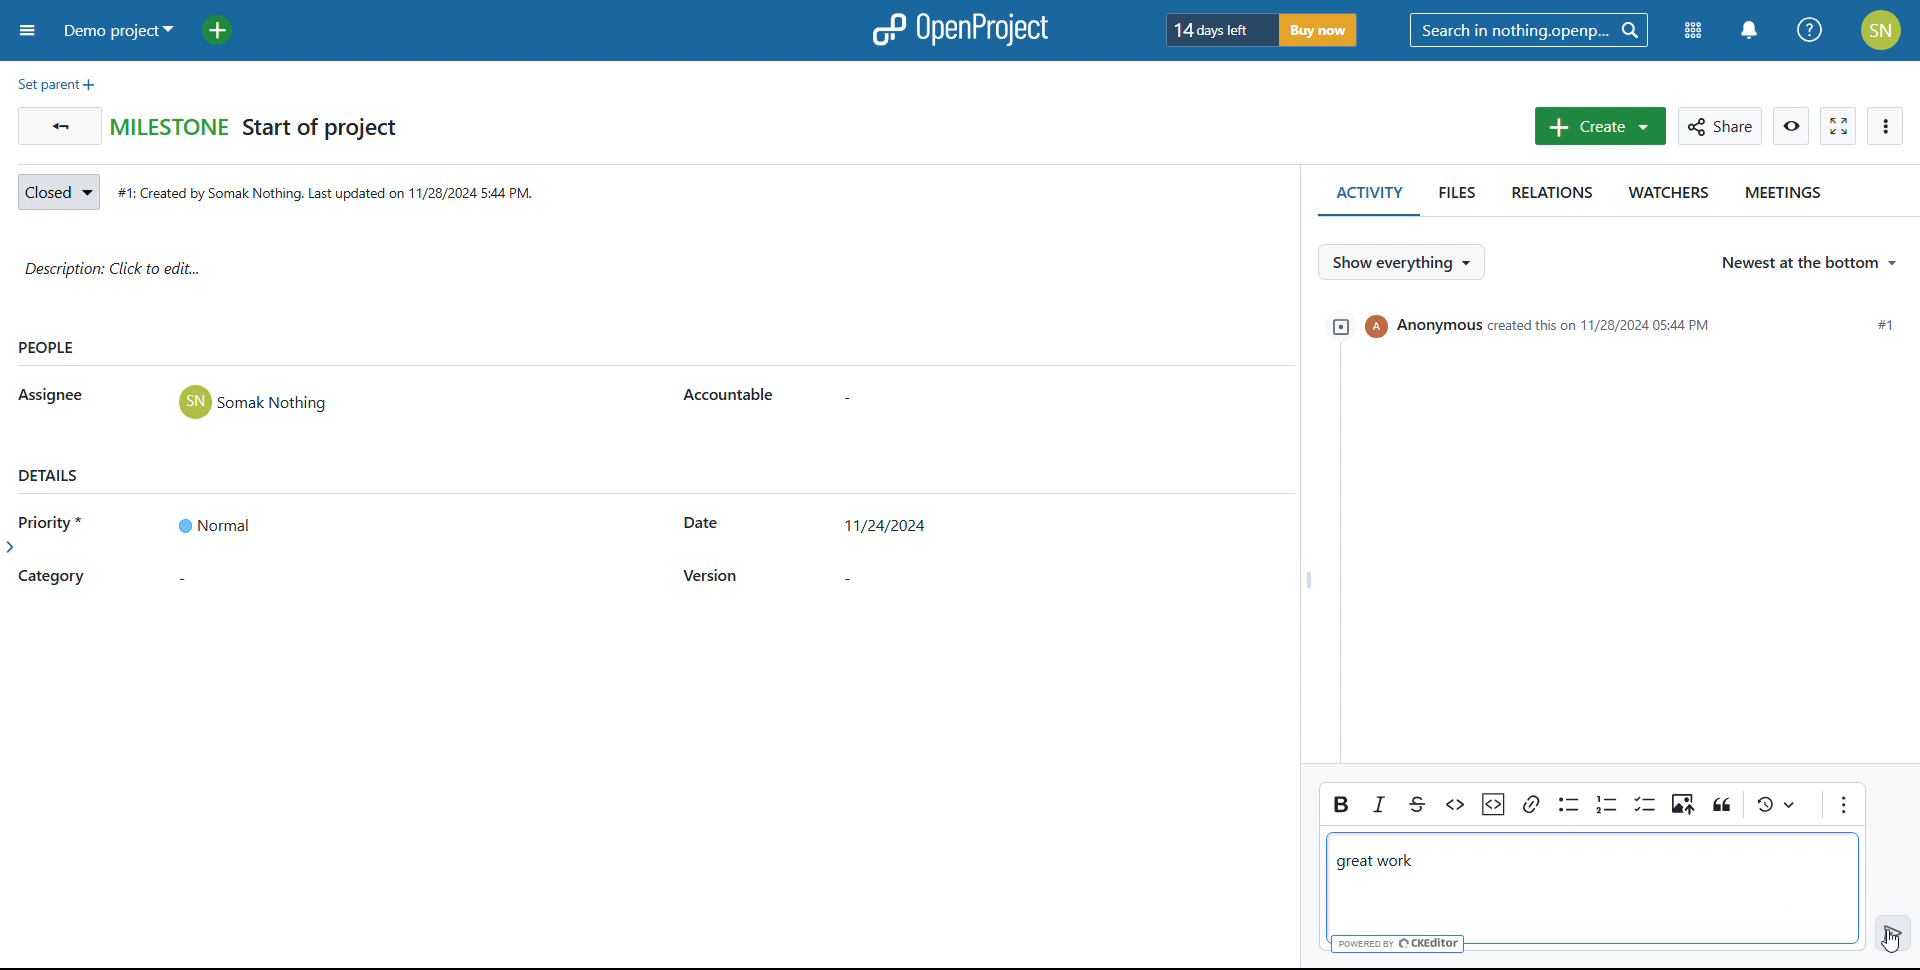 The image size is (1920, 970). What do you see at coordinates (48, 349) in the screenshot?
I see `people` at bounding box center [48, 349].